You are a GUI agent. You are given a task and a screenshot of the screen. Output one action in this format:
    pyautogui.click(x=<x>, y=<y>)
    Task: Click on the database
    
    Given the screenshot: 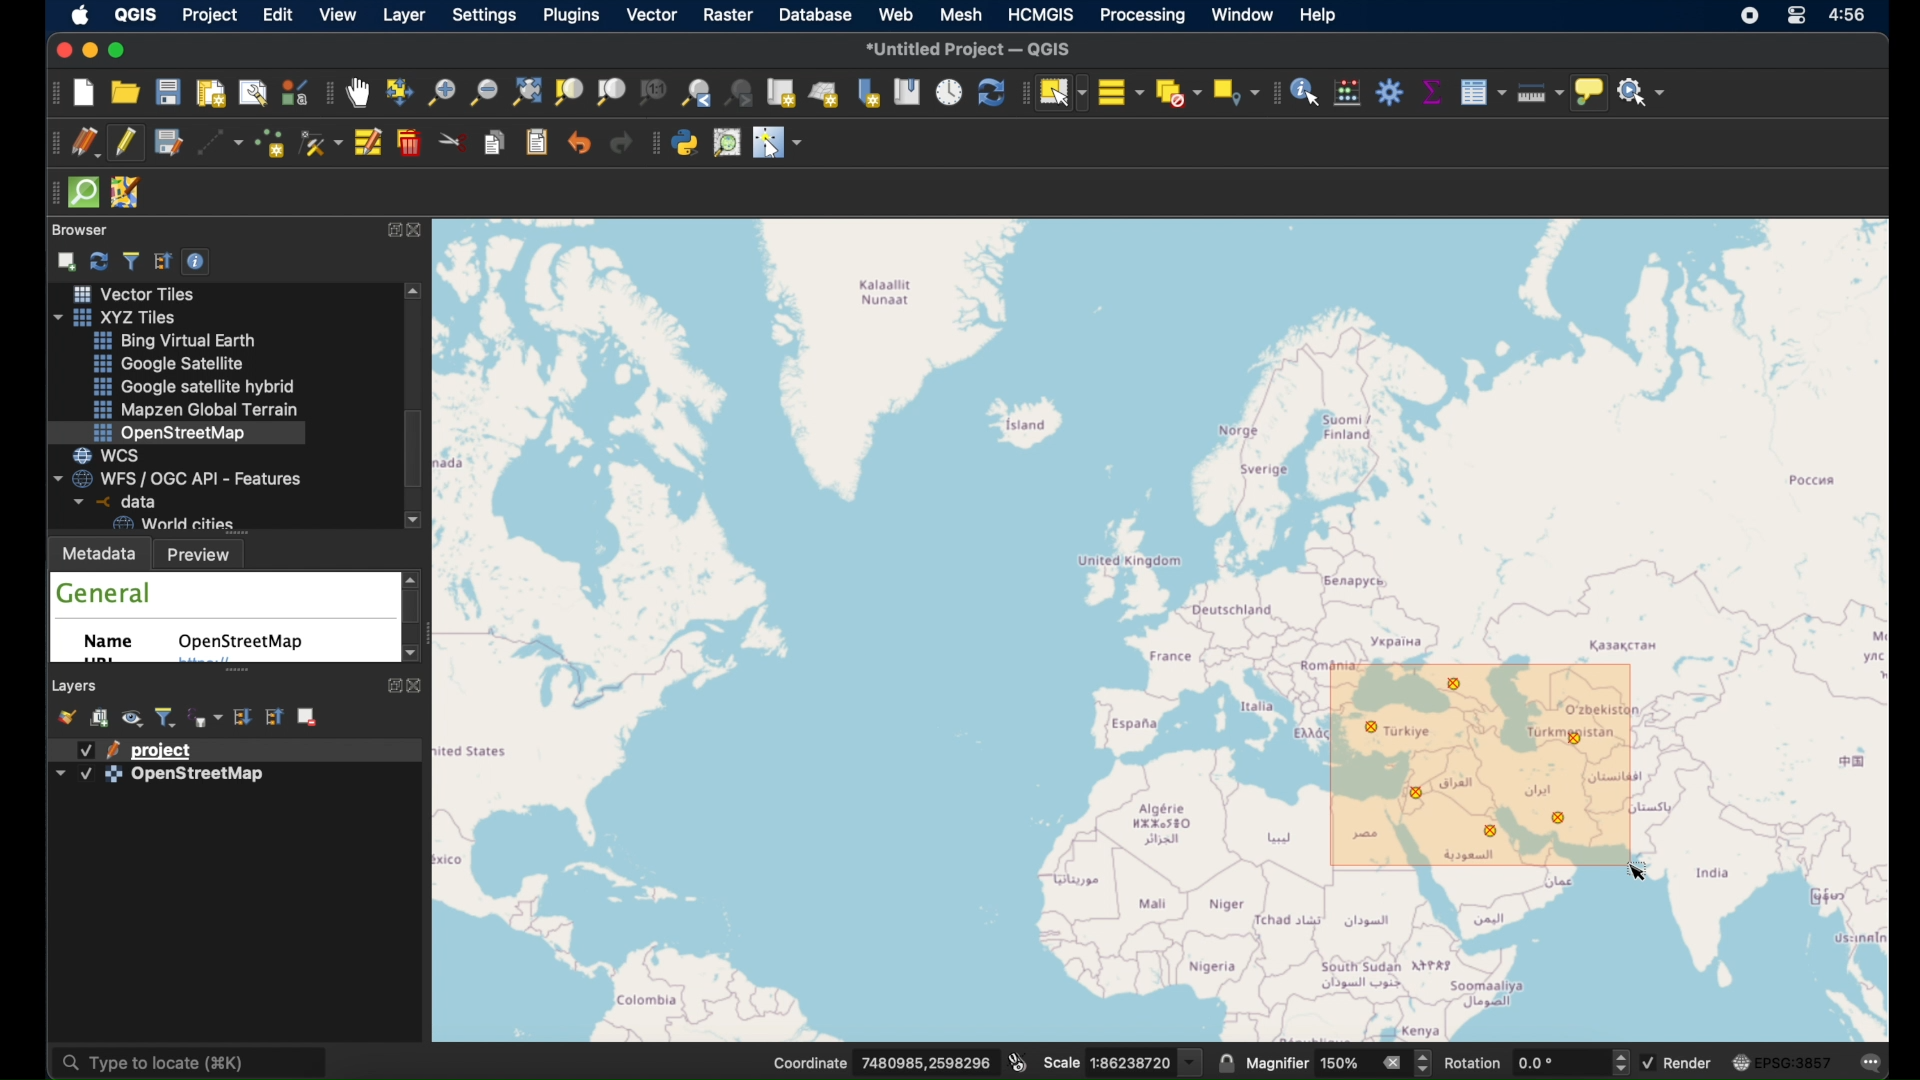 What is the action you would take?
    pyautogui.click(x=814, y=14)
    